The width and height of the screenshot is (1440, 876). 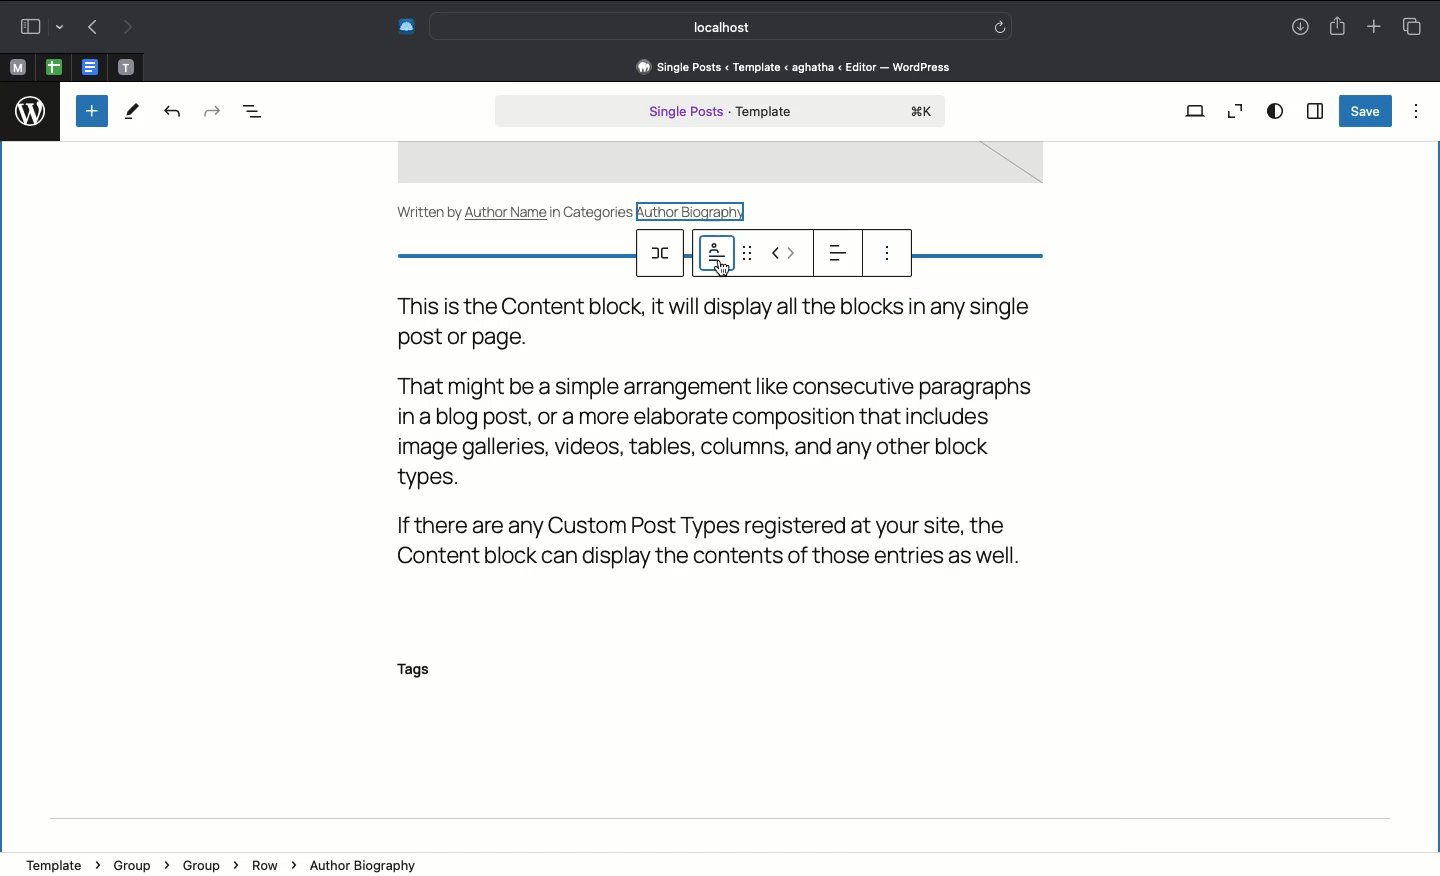 What do you see at coordinates (1314, 112) in the screenshot?
I see `Sidebar` at bounding box center [1314, 112].